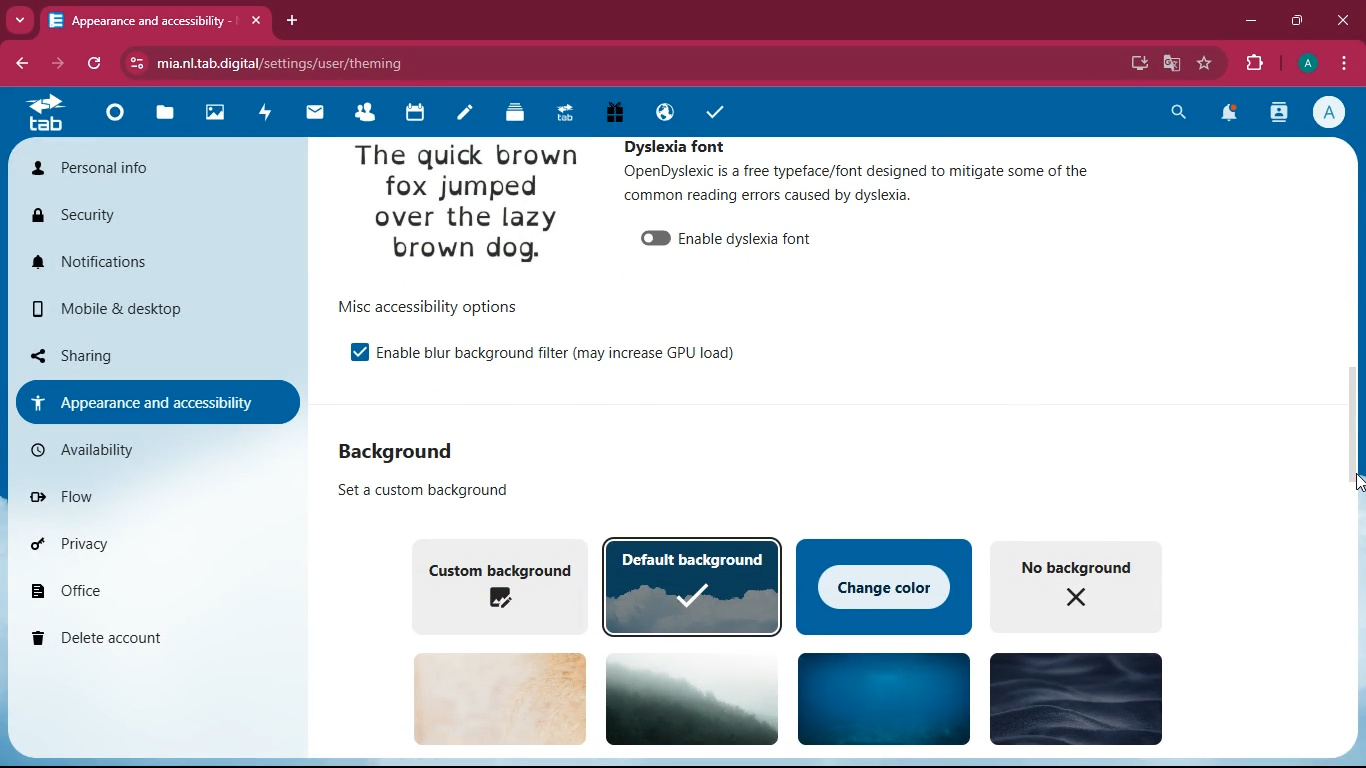  I want to click on OpenDyslexic is a free typeface/font designed to mitigate some of the  common reading errors caused by dyslexia., so click(854, 185).